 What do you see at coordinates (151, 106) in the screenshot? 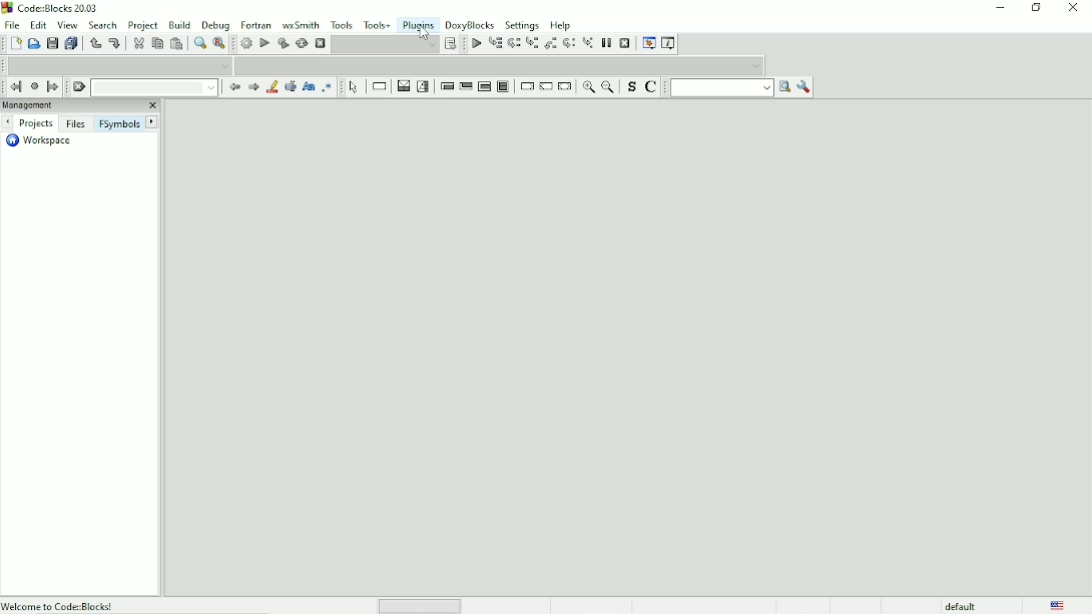
I see `Close` at bounding box center [151, 106].